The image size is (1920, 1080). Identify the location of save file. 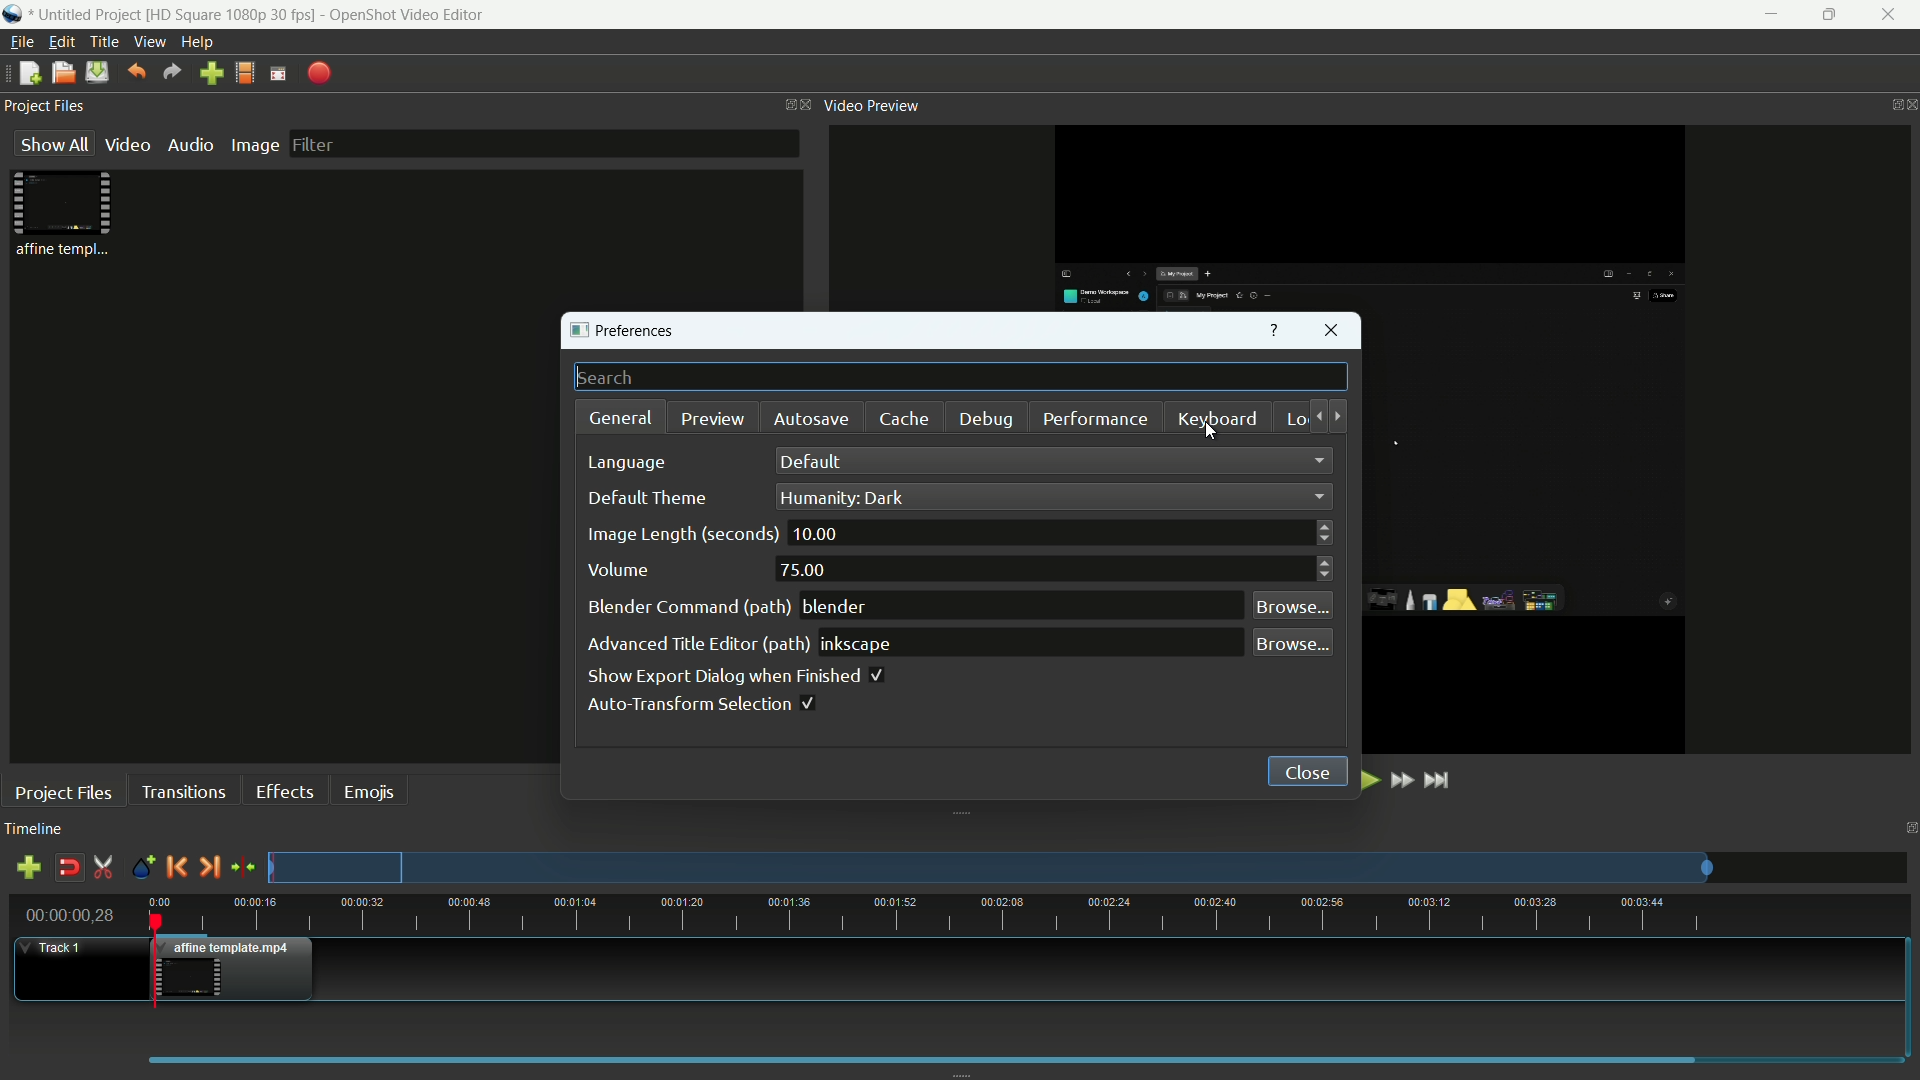
(97, 72).